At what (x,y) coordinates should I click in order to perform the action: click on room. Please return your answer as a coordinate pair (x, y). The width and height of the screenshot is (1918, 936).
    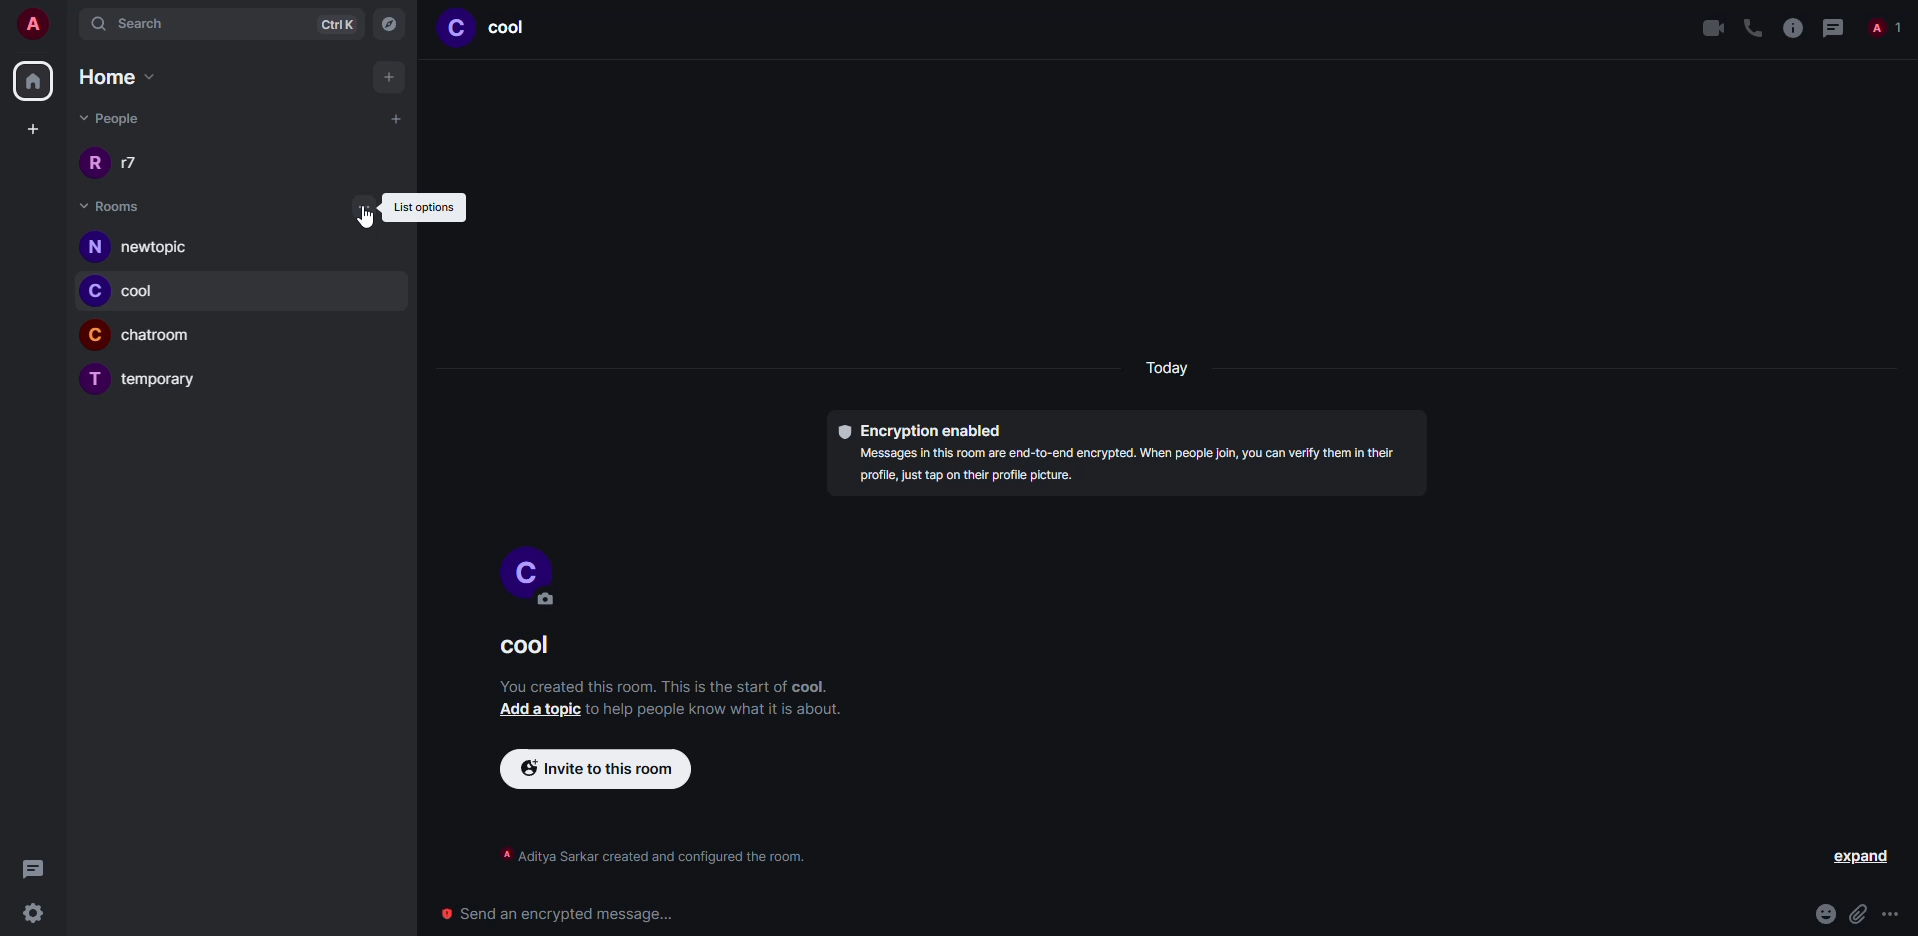
    Looking at the image, I should click on (139, 288).